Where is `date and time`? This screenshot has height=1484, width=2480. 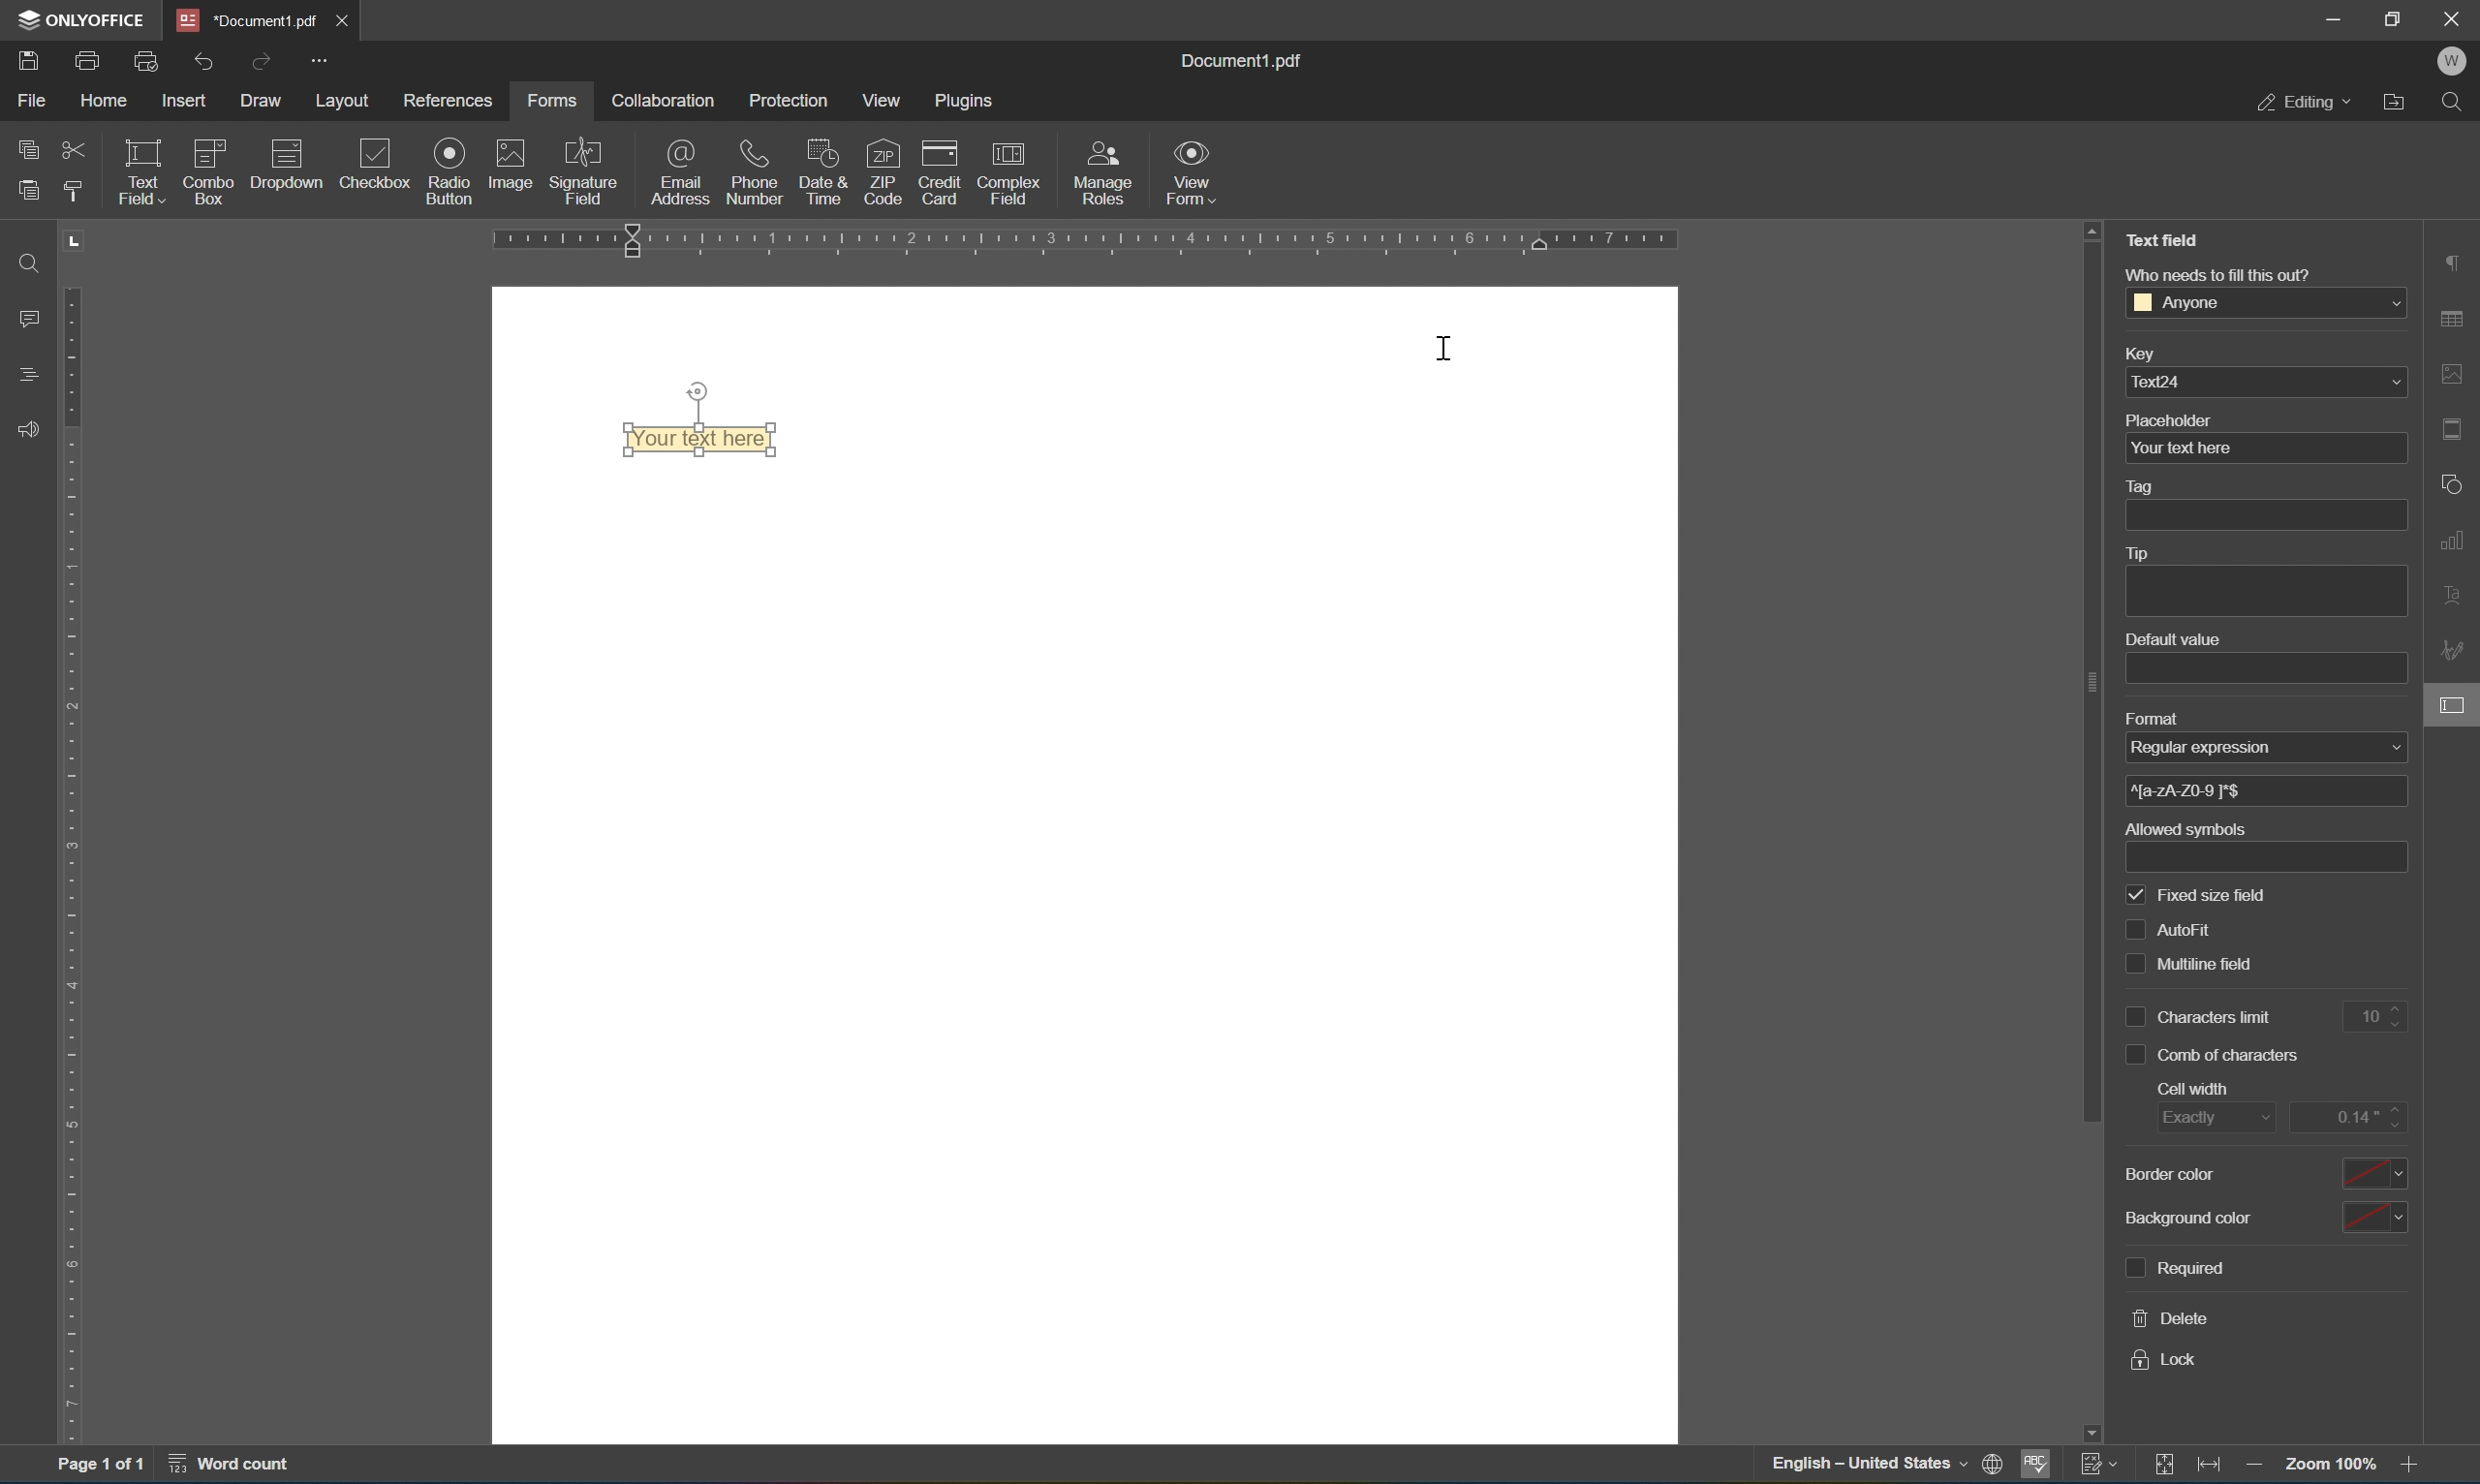
date and time is located at coordinates (823, 170).